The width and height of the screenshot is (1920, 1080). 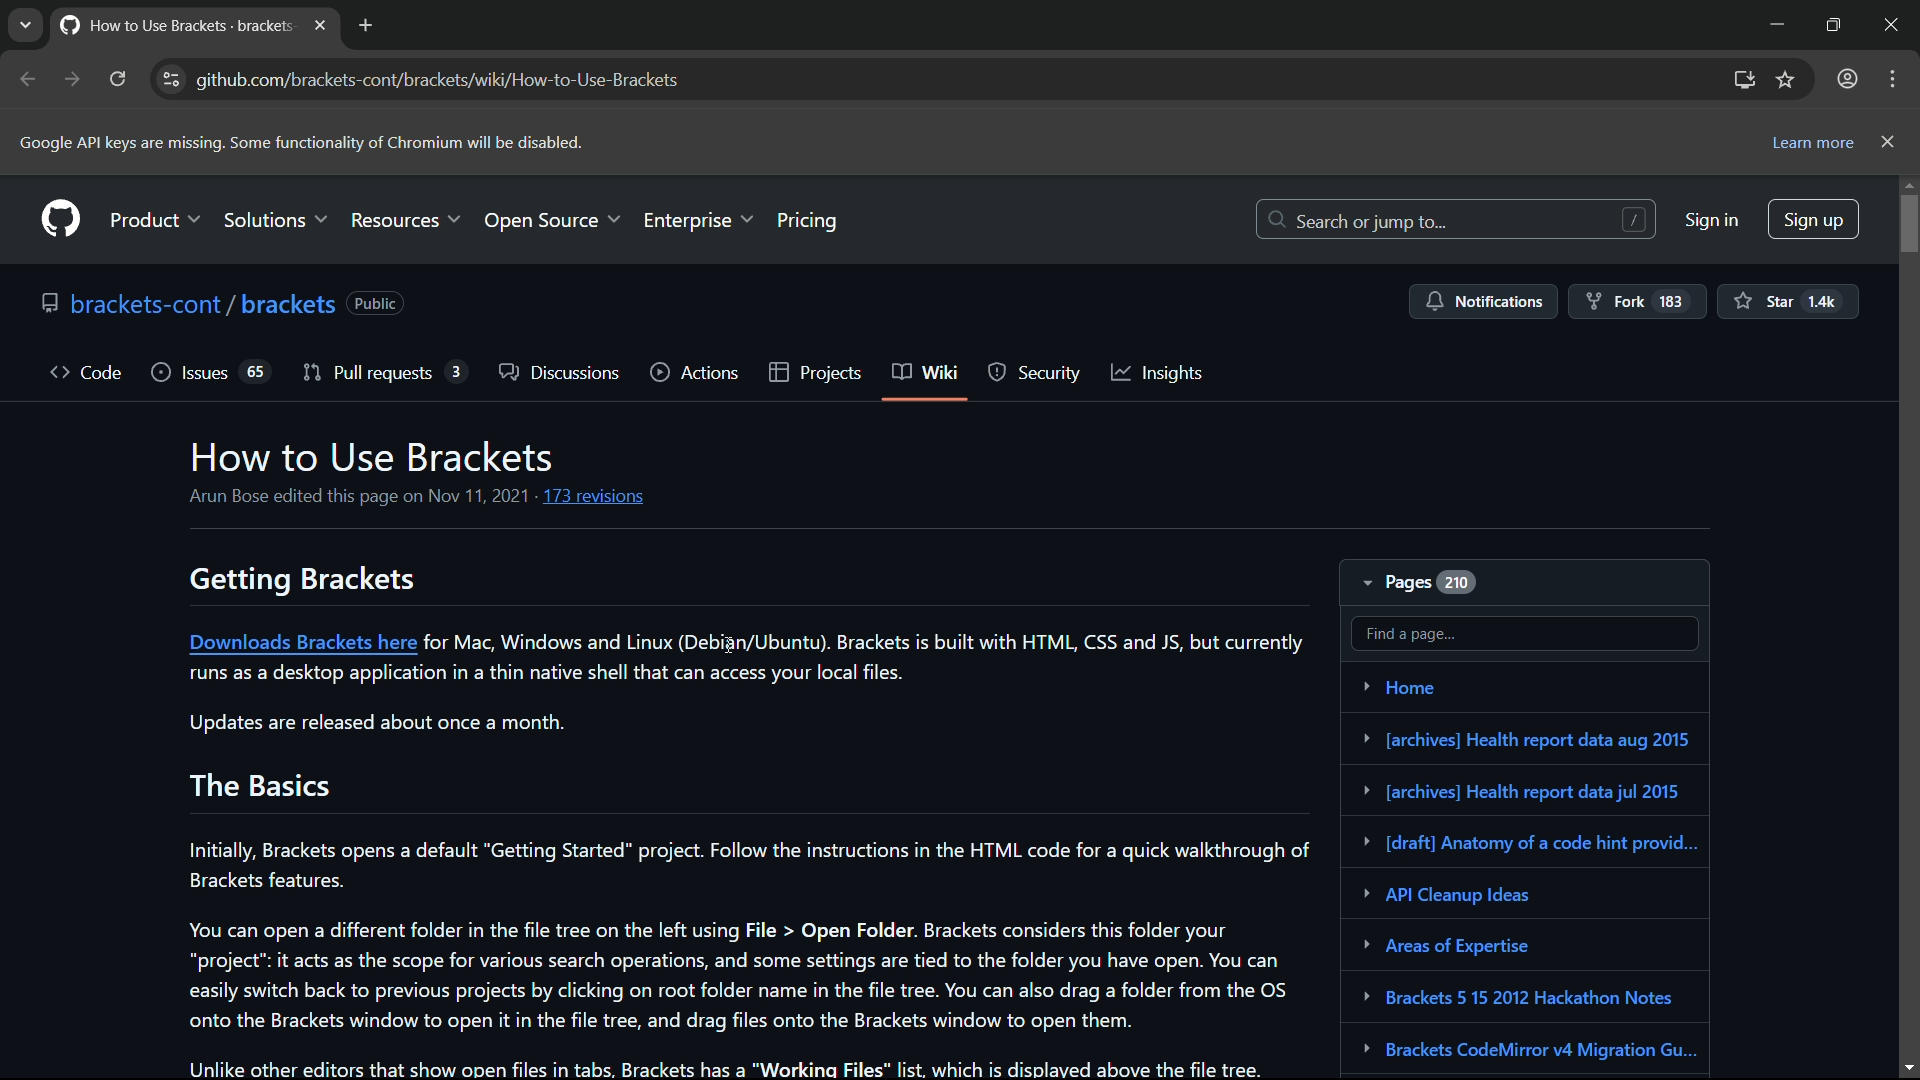 I want to click on learn more, so click(x=1811, y=145).